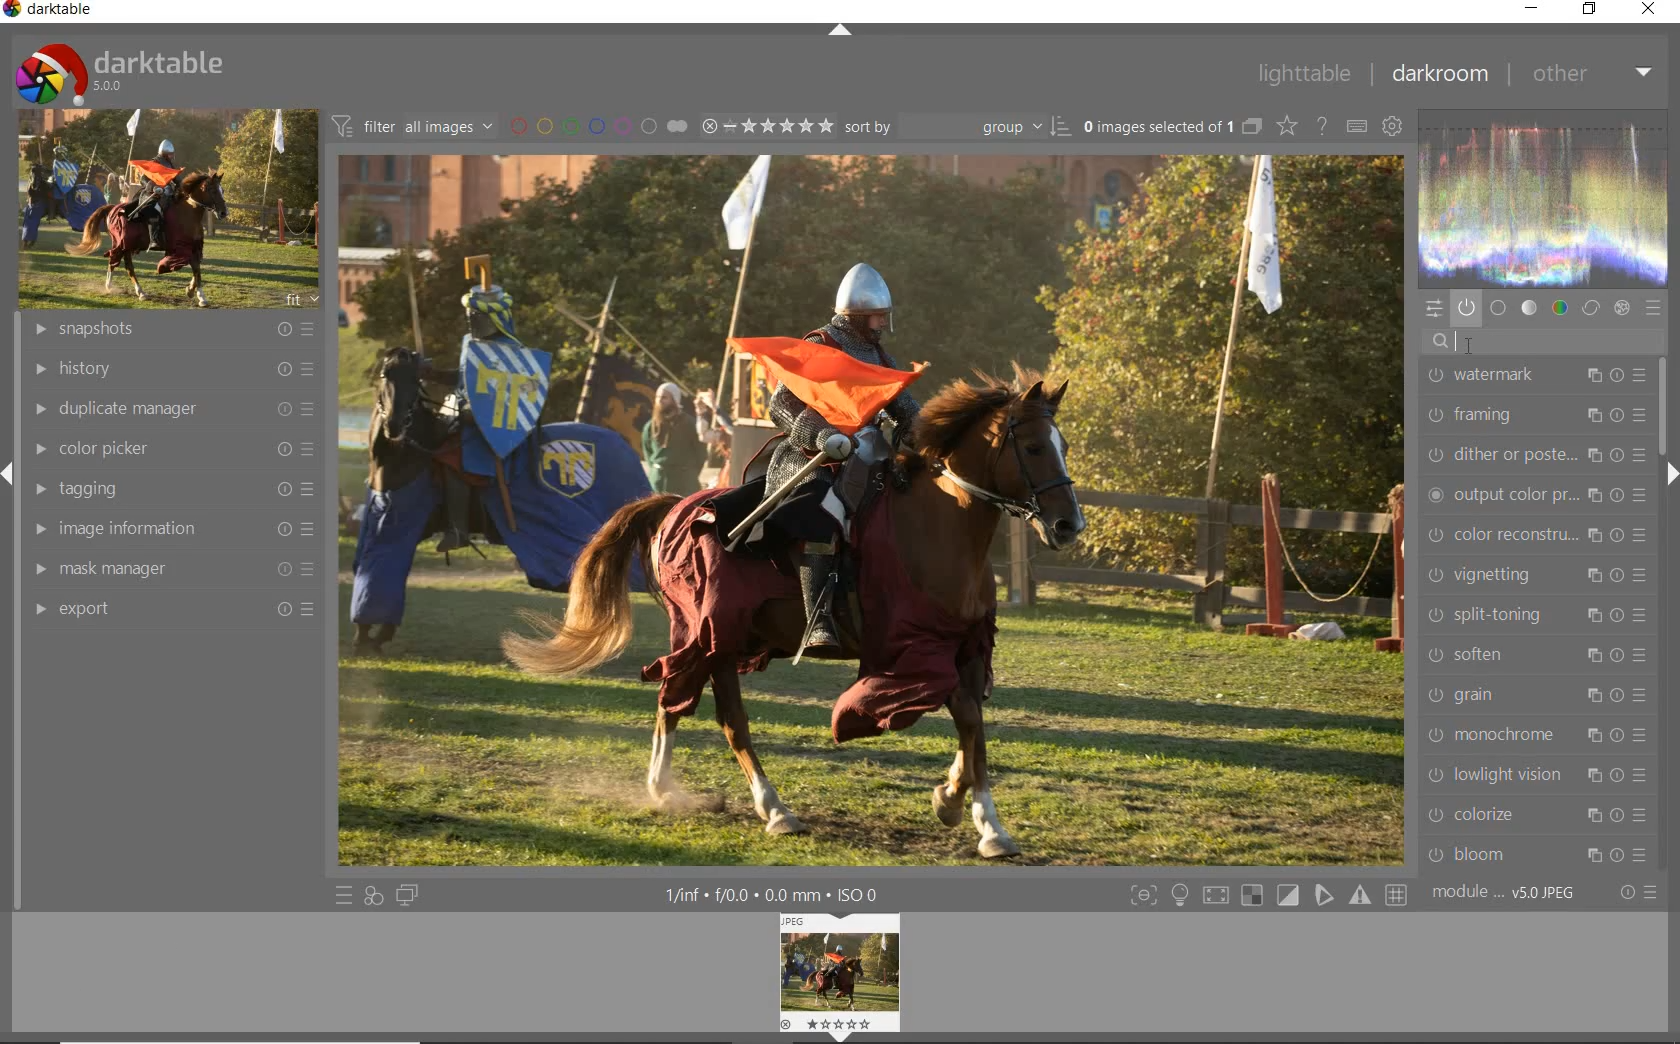 Image resolution: width=1680 pixels, height=1044 pixels. Describe the element at coordinates (169, 489) in the screenshot. I see `tagging` at that location.